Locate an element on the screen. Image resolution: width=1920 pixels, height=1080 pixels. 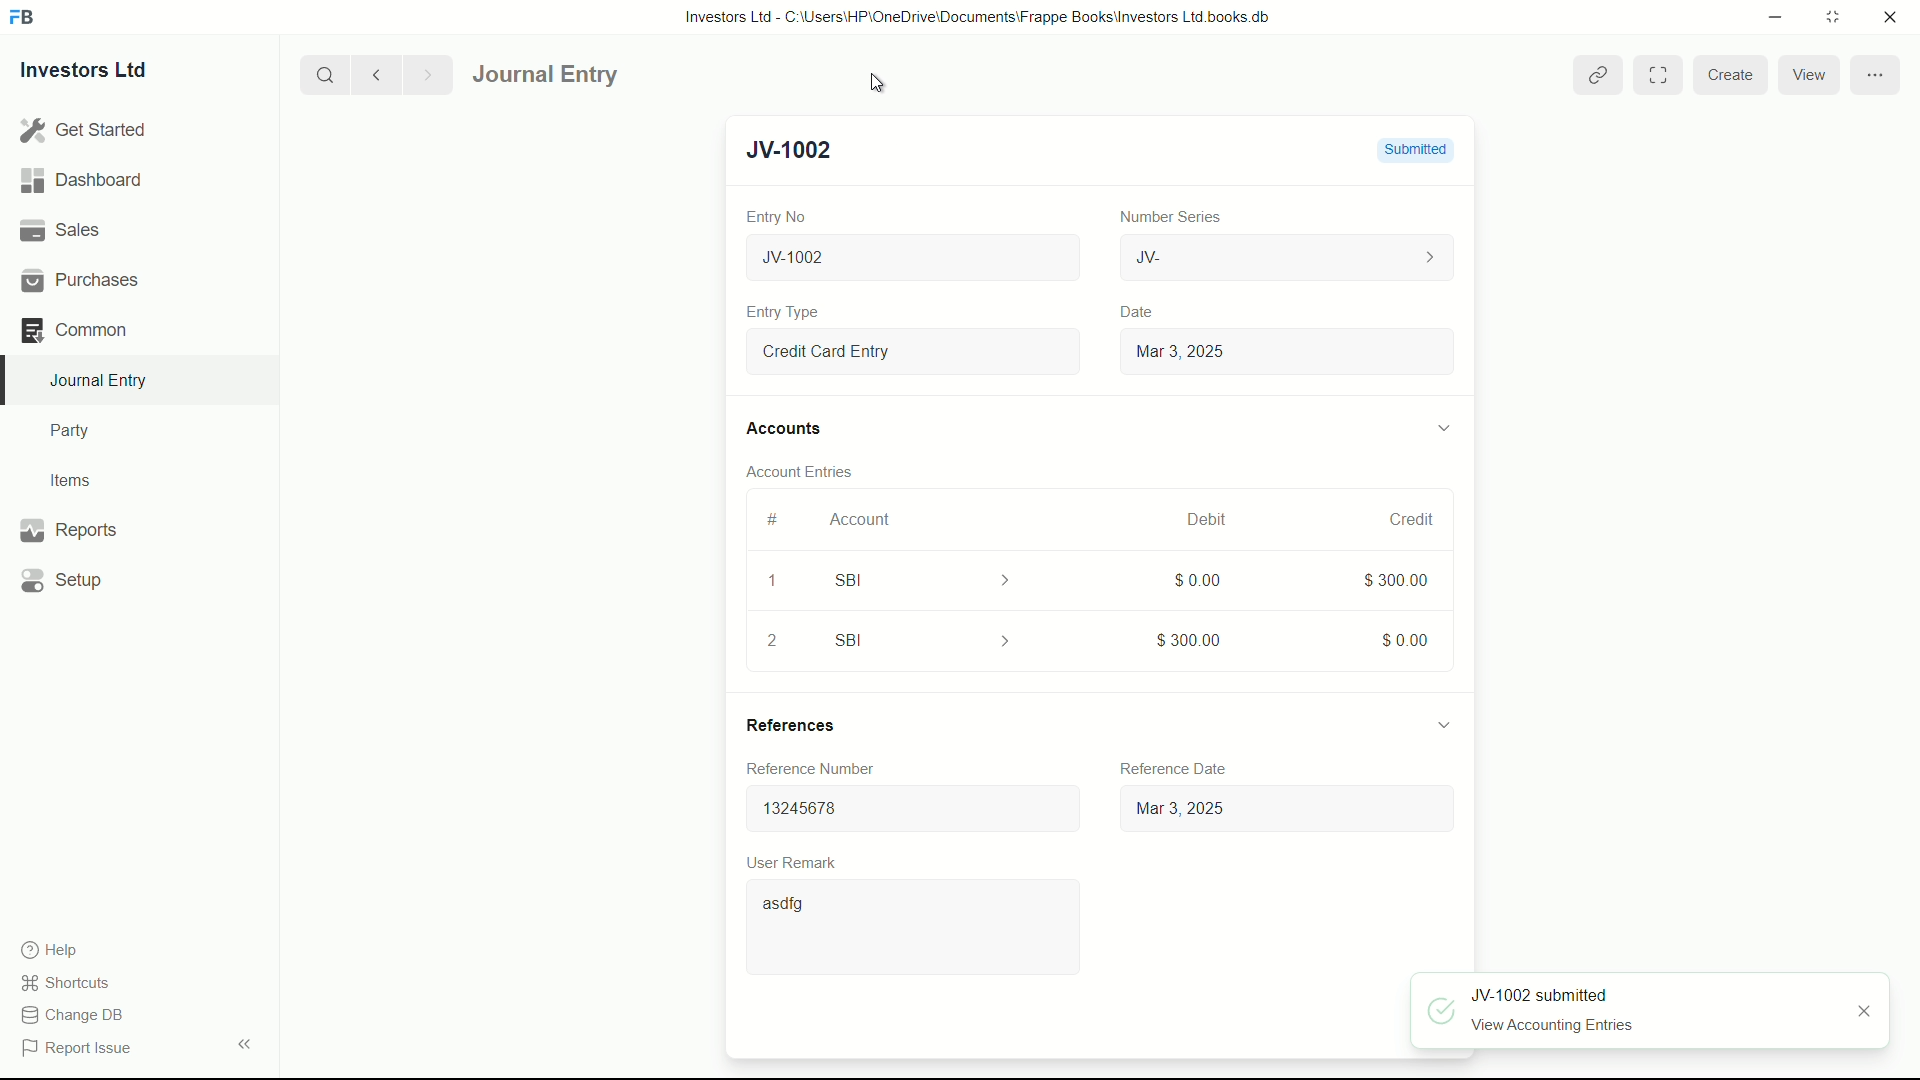
close is located at coordinates (1891, 18).